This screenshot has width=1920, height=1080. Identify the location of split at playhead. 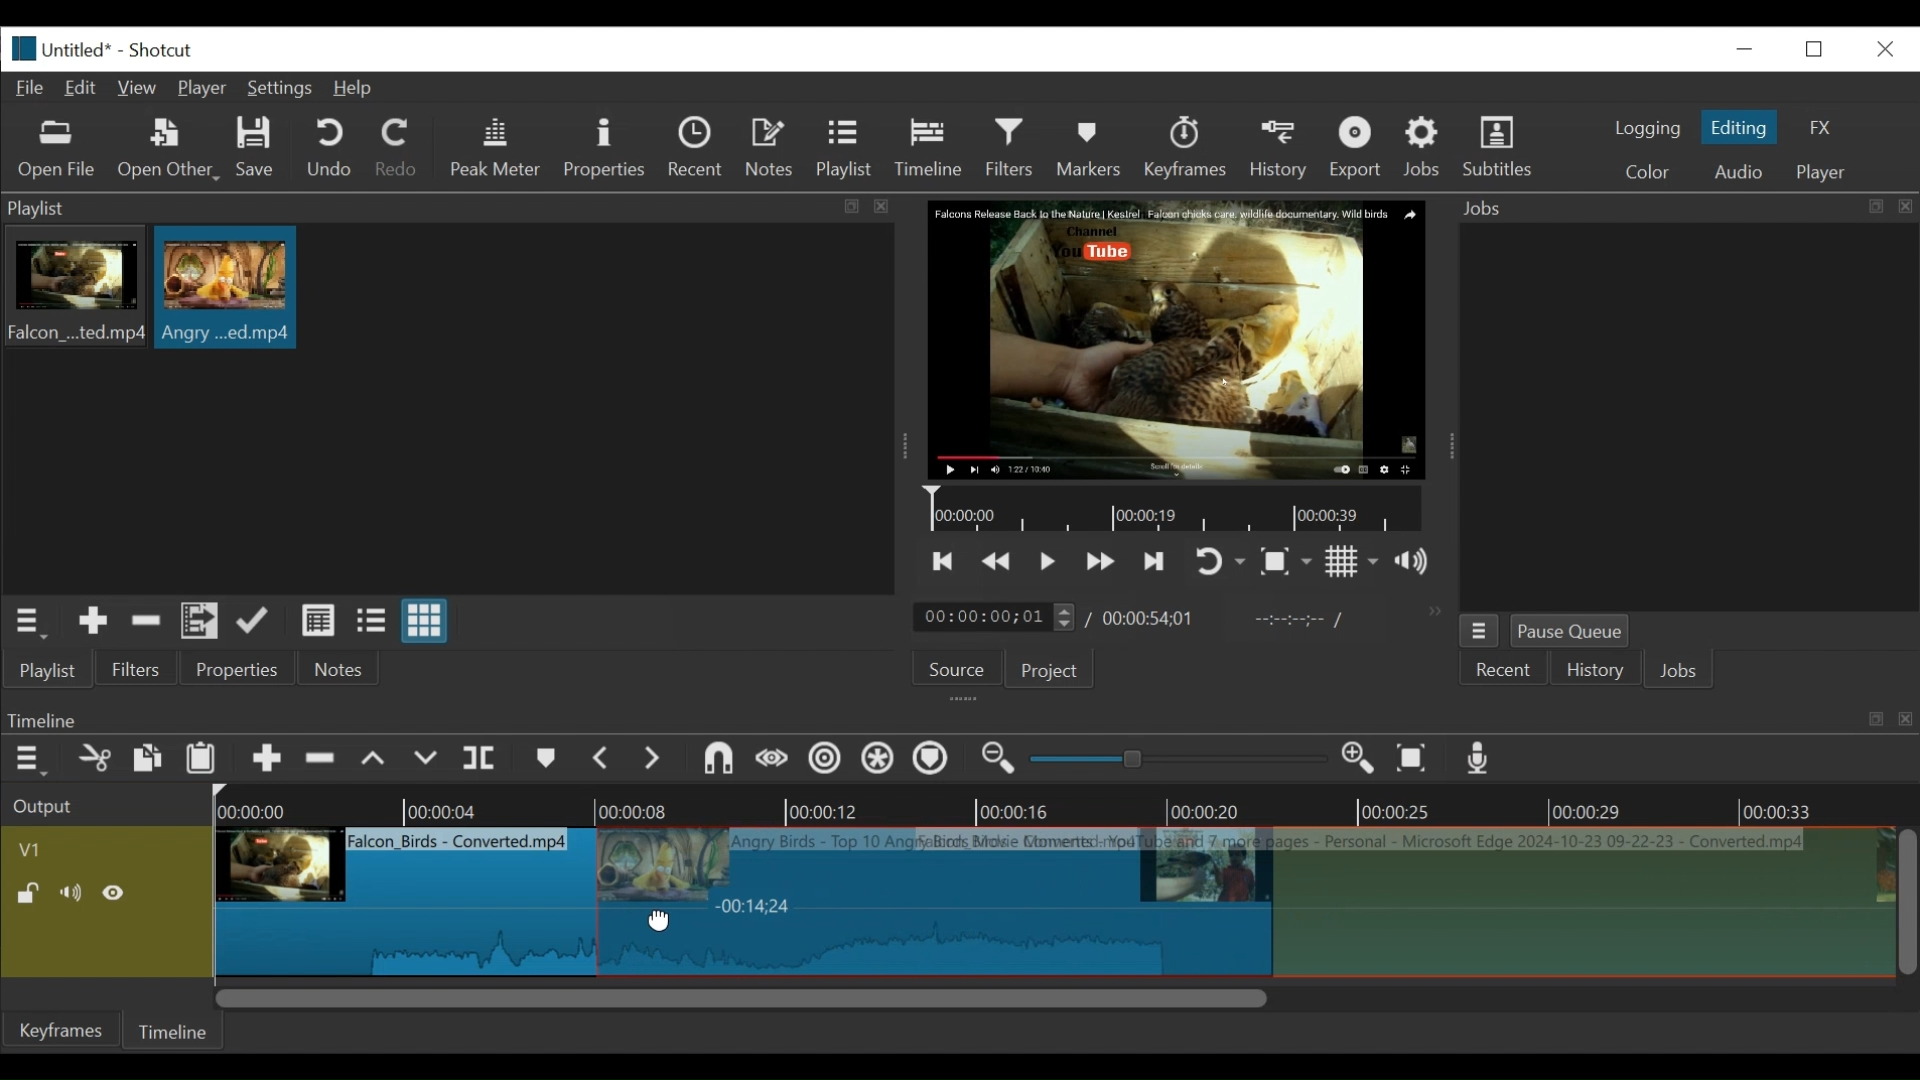
(482, 760).